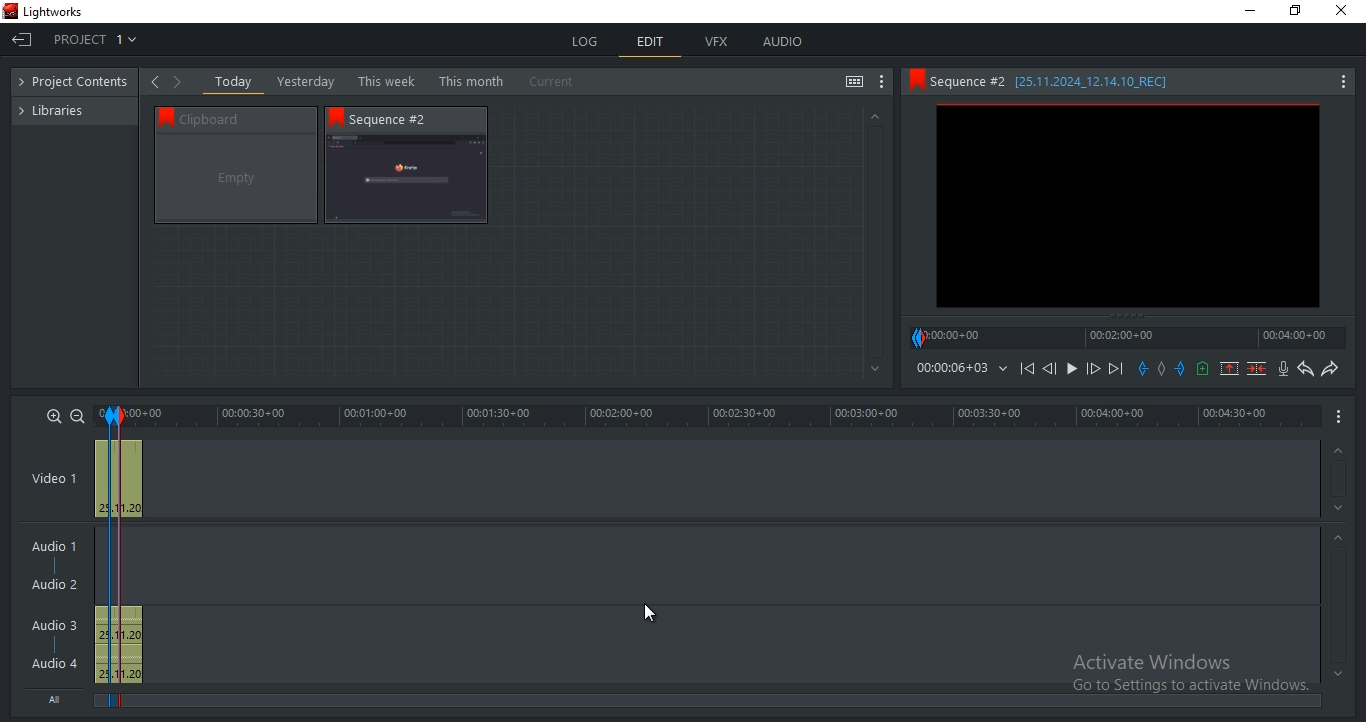 The width and height of the screenshot is (1366, 722). Describe the element at coordinates (1128, 337) in the screenshot. I see `timeline` at that location.